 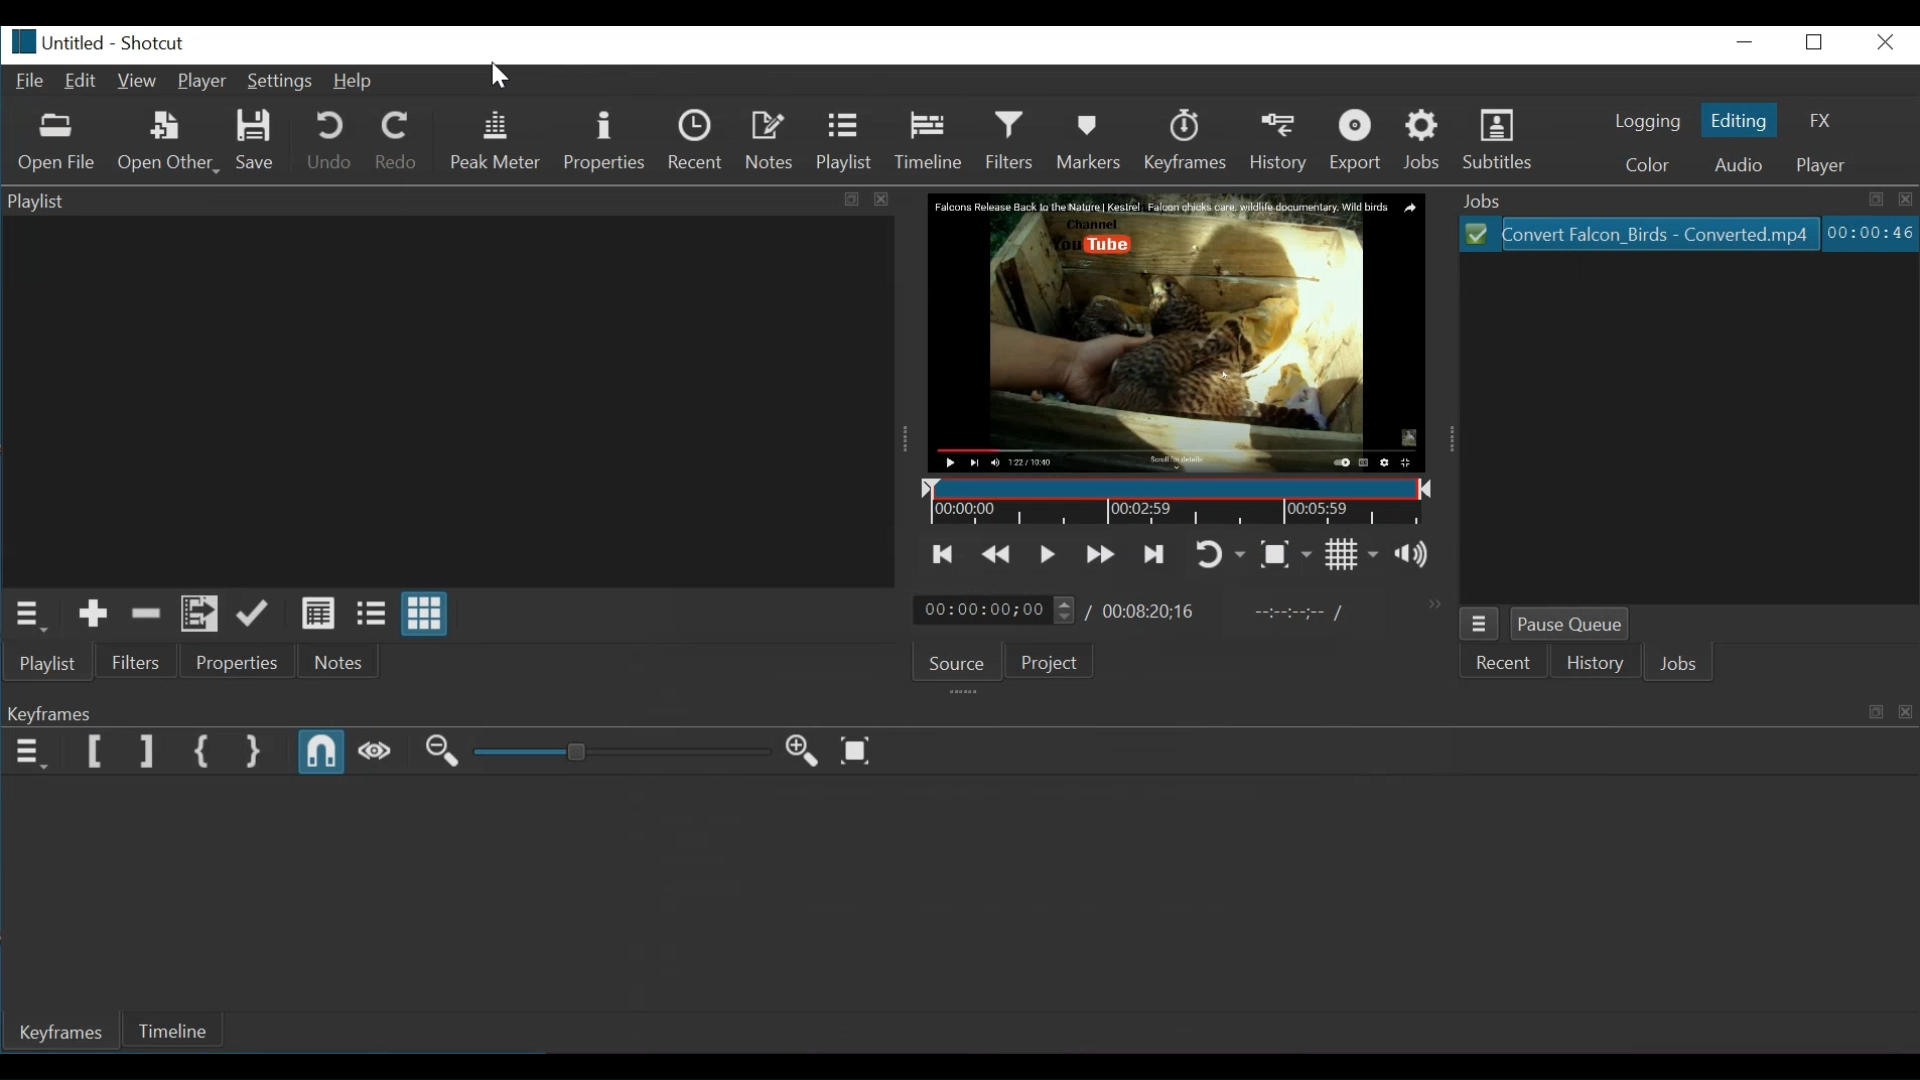 I want to click on 00:00:00:00(Current position), so click(x=992, y=611).